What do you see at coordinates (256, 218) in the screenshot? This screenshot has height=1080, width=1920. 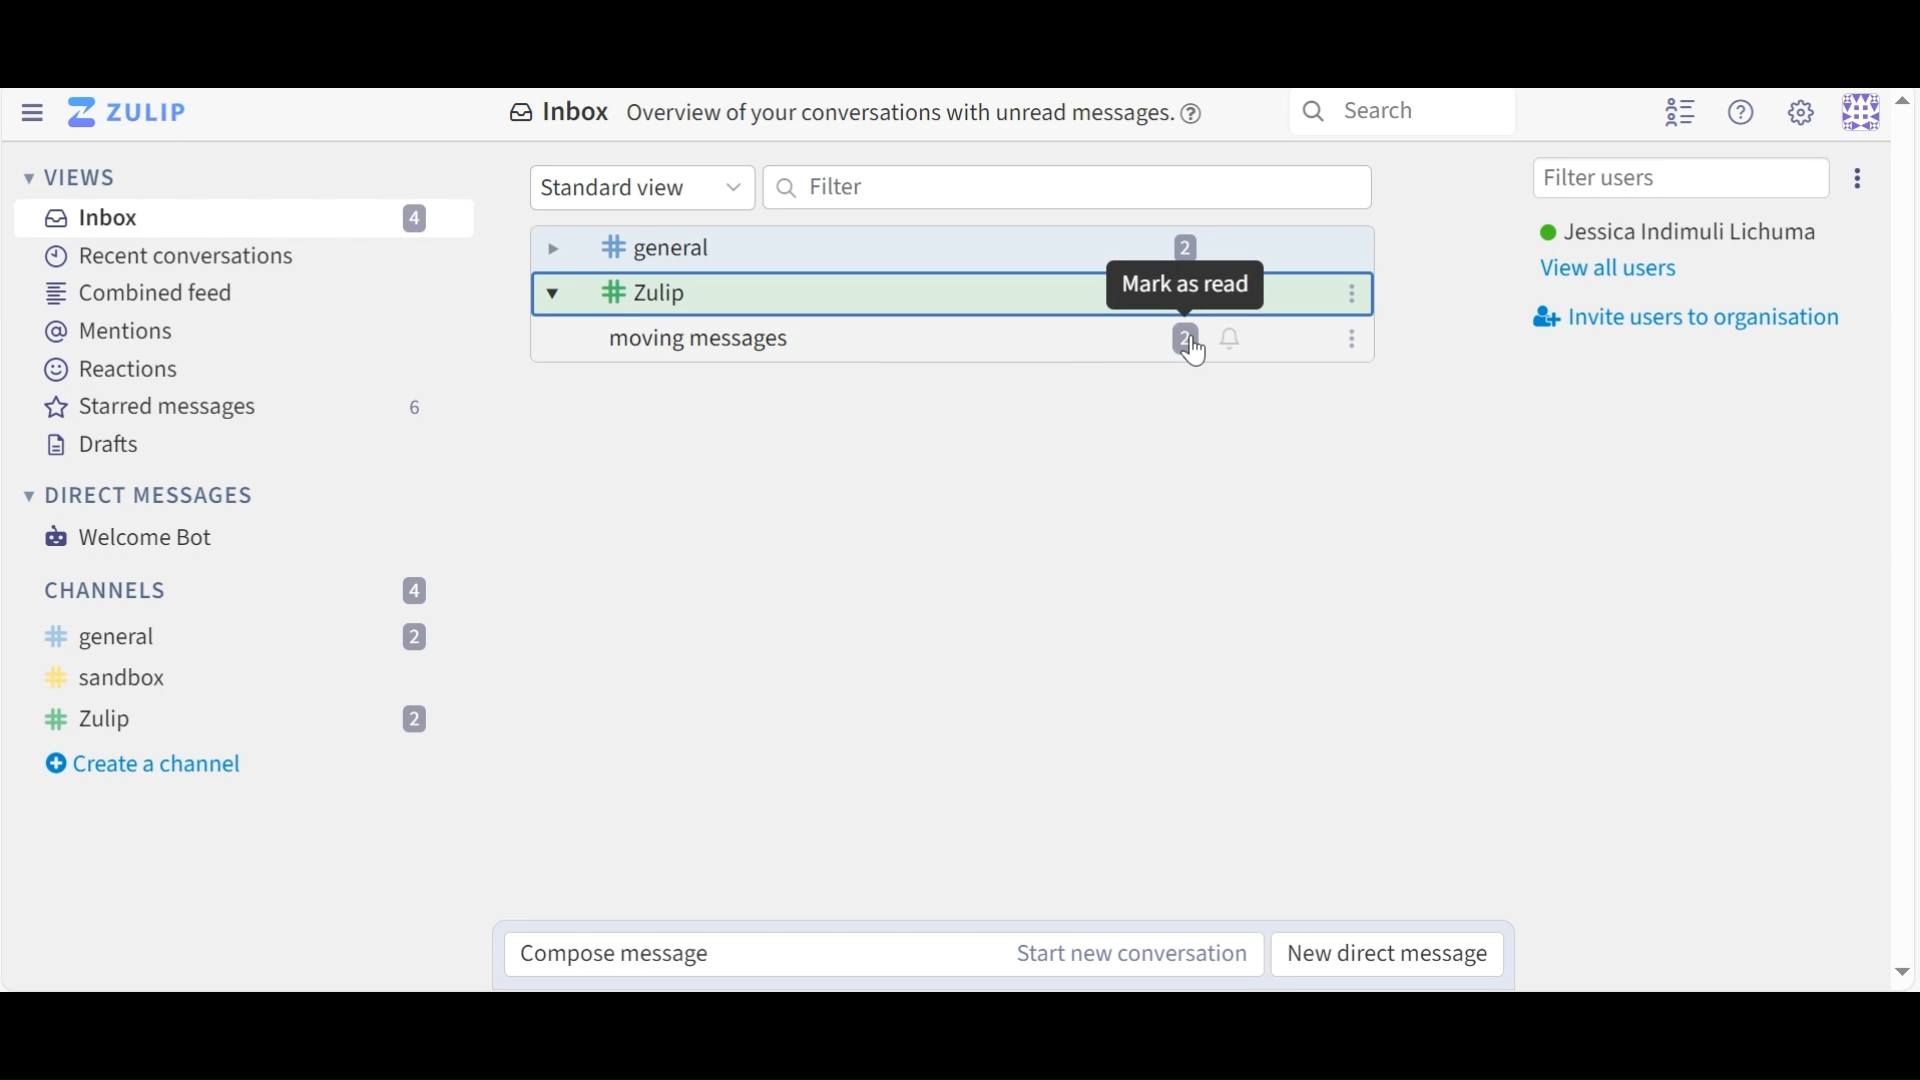 I see `Inbox messages` at bounding box center [256, 218].